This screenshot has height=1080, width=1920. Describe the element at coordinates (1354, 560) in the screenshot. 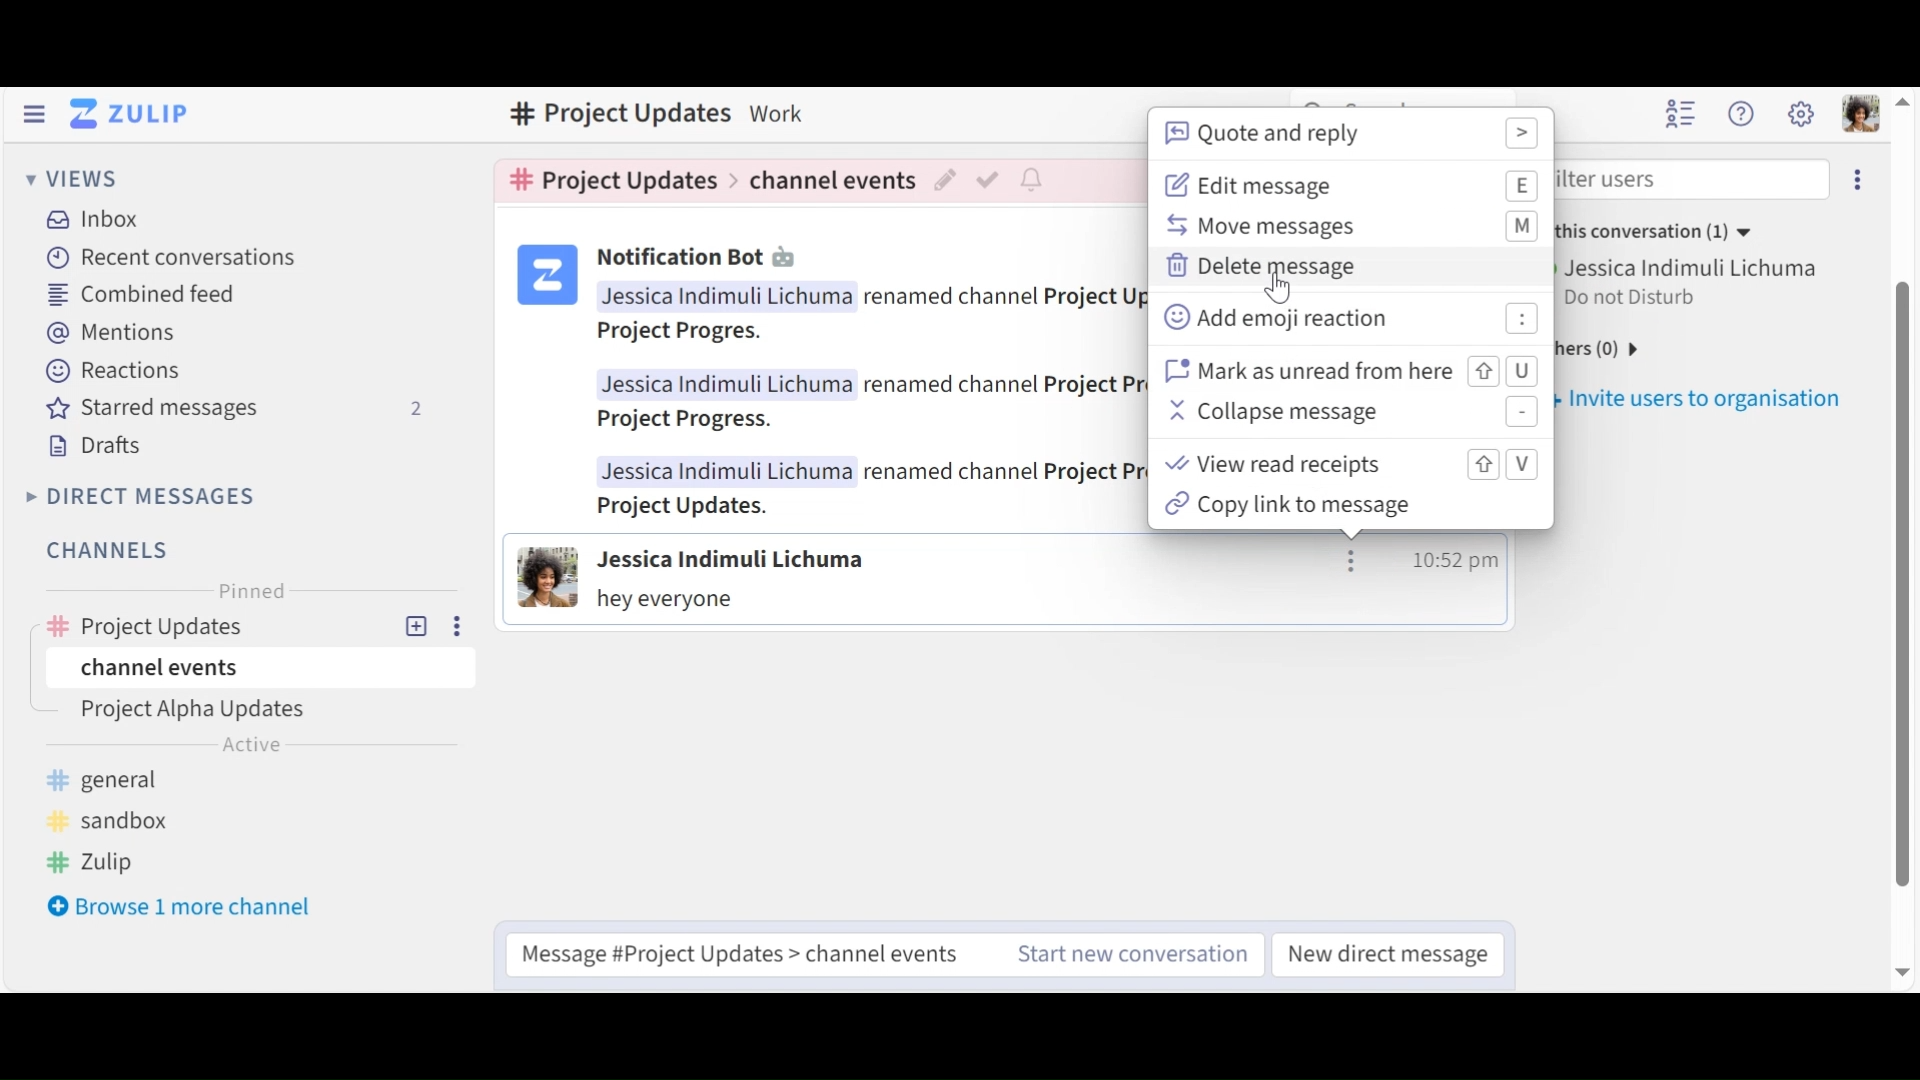

I see `message actions` at that location.